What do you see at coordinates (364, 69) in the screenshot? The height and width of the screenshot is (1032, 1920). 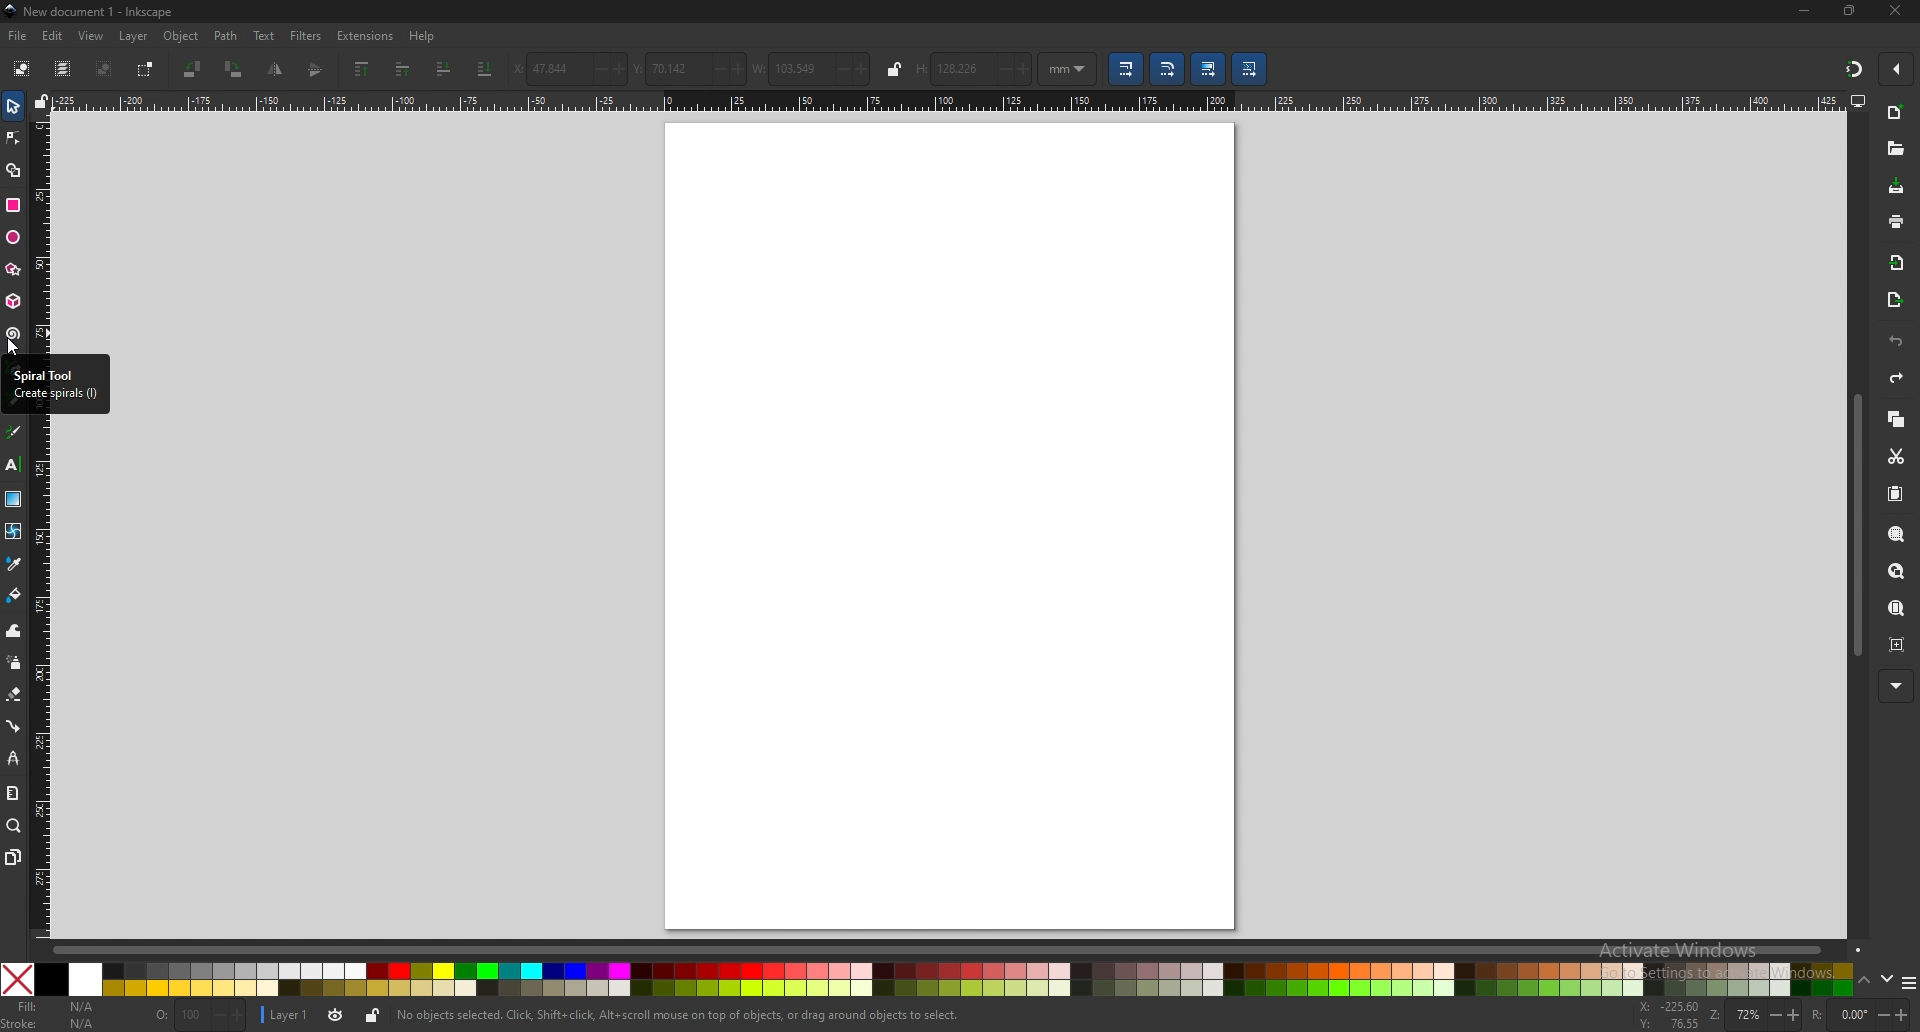 I see `raise selection to top` at bounding box center [364, 69].